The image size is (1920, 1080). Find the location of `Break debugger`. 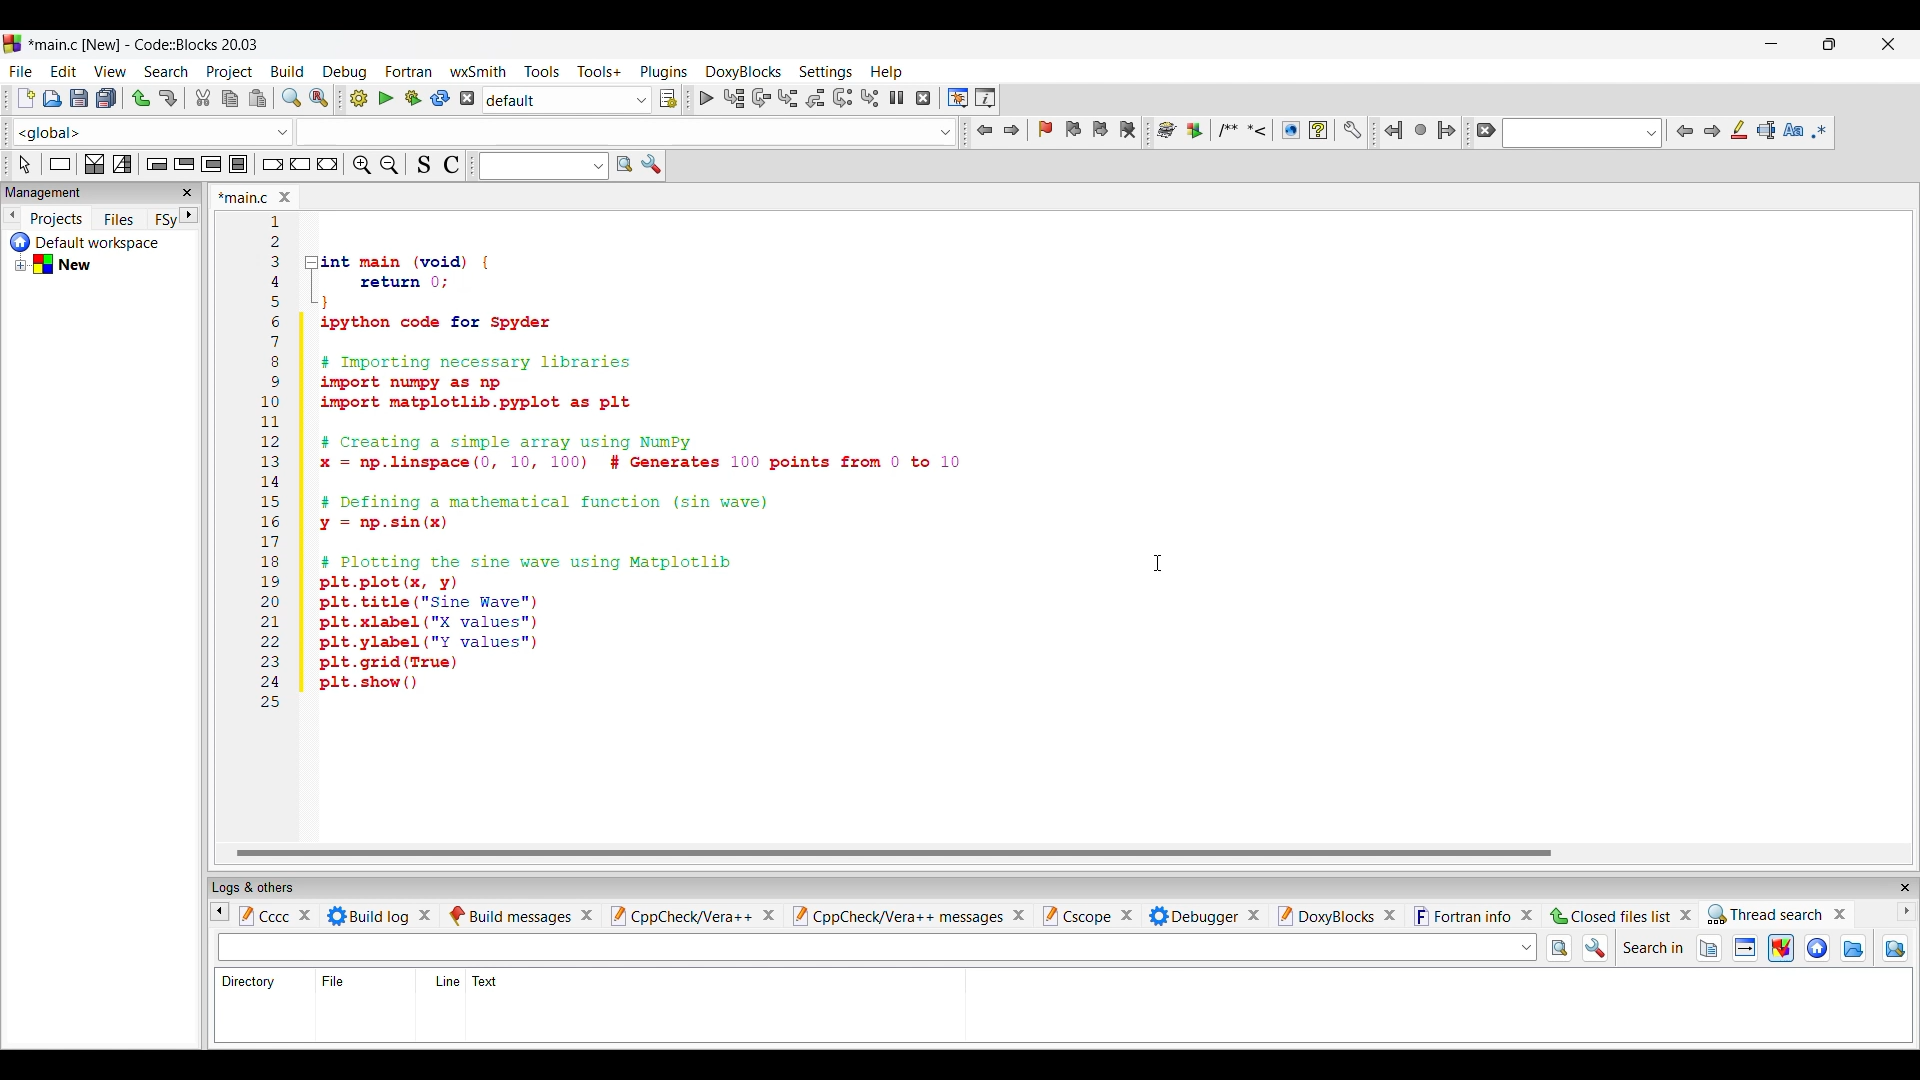

Break debugger is located at coordinates (896, 96).